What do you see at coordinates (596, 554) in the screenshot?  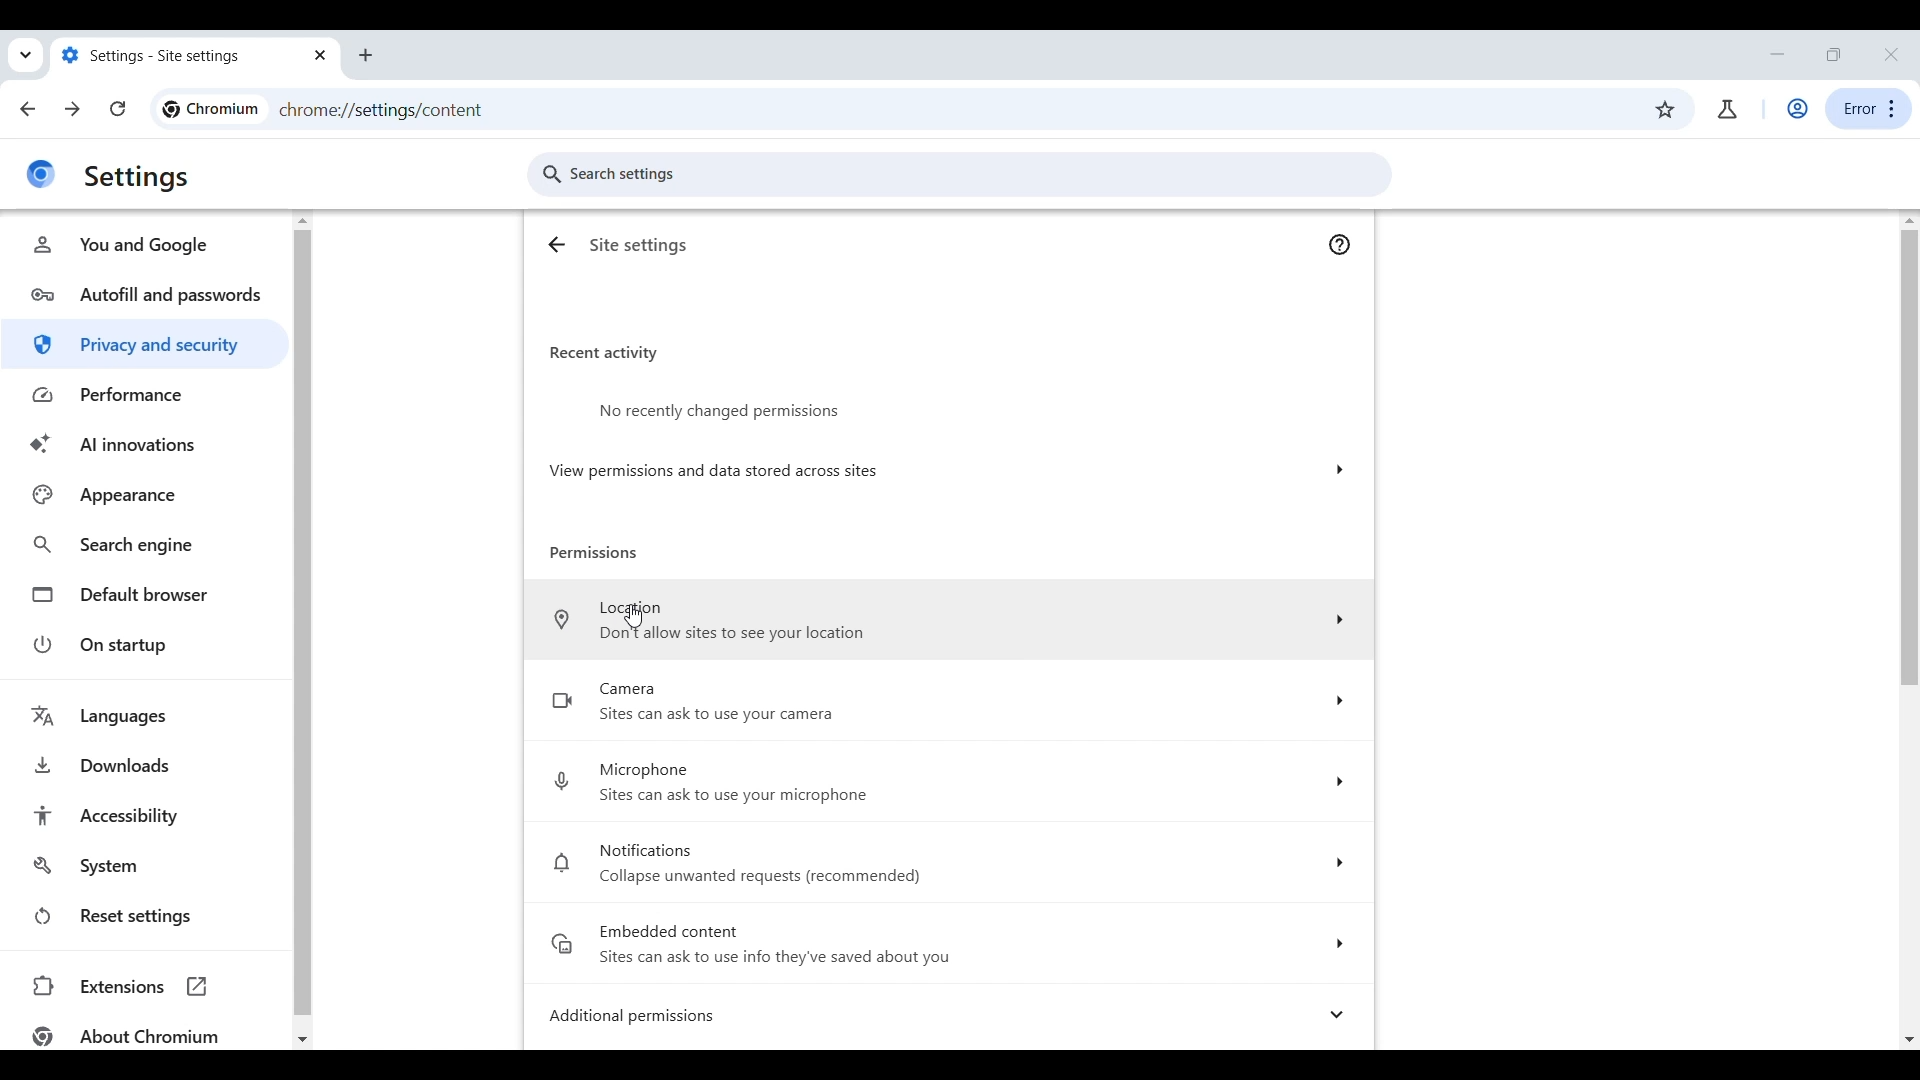 I see `Permissions ` at bounding box center [596, 554].